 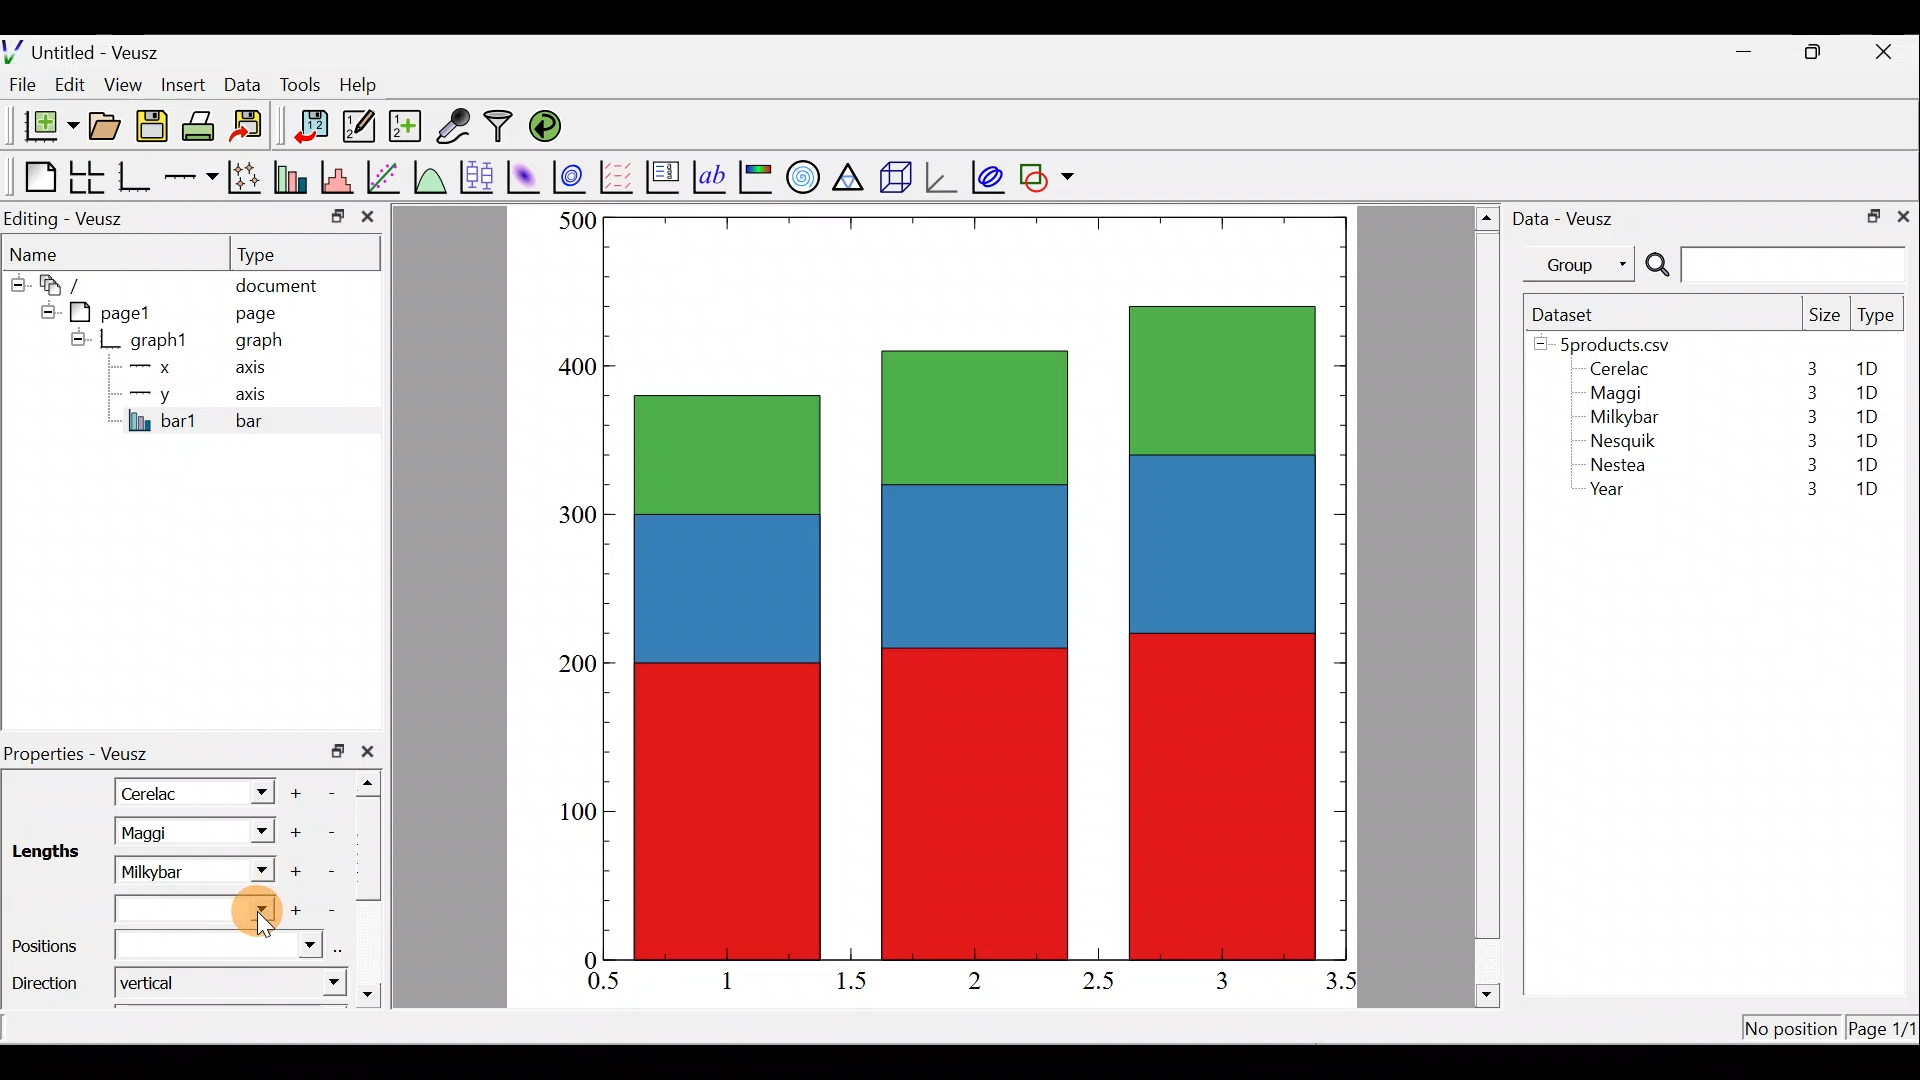 I want to click on 3, so click(x=1810, y=368).